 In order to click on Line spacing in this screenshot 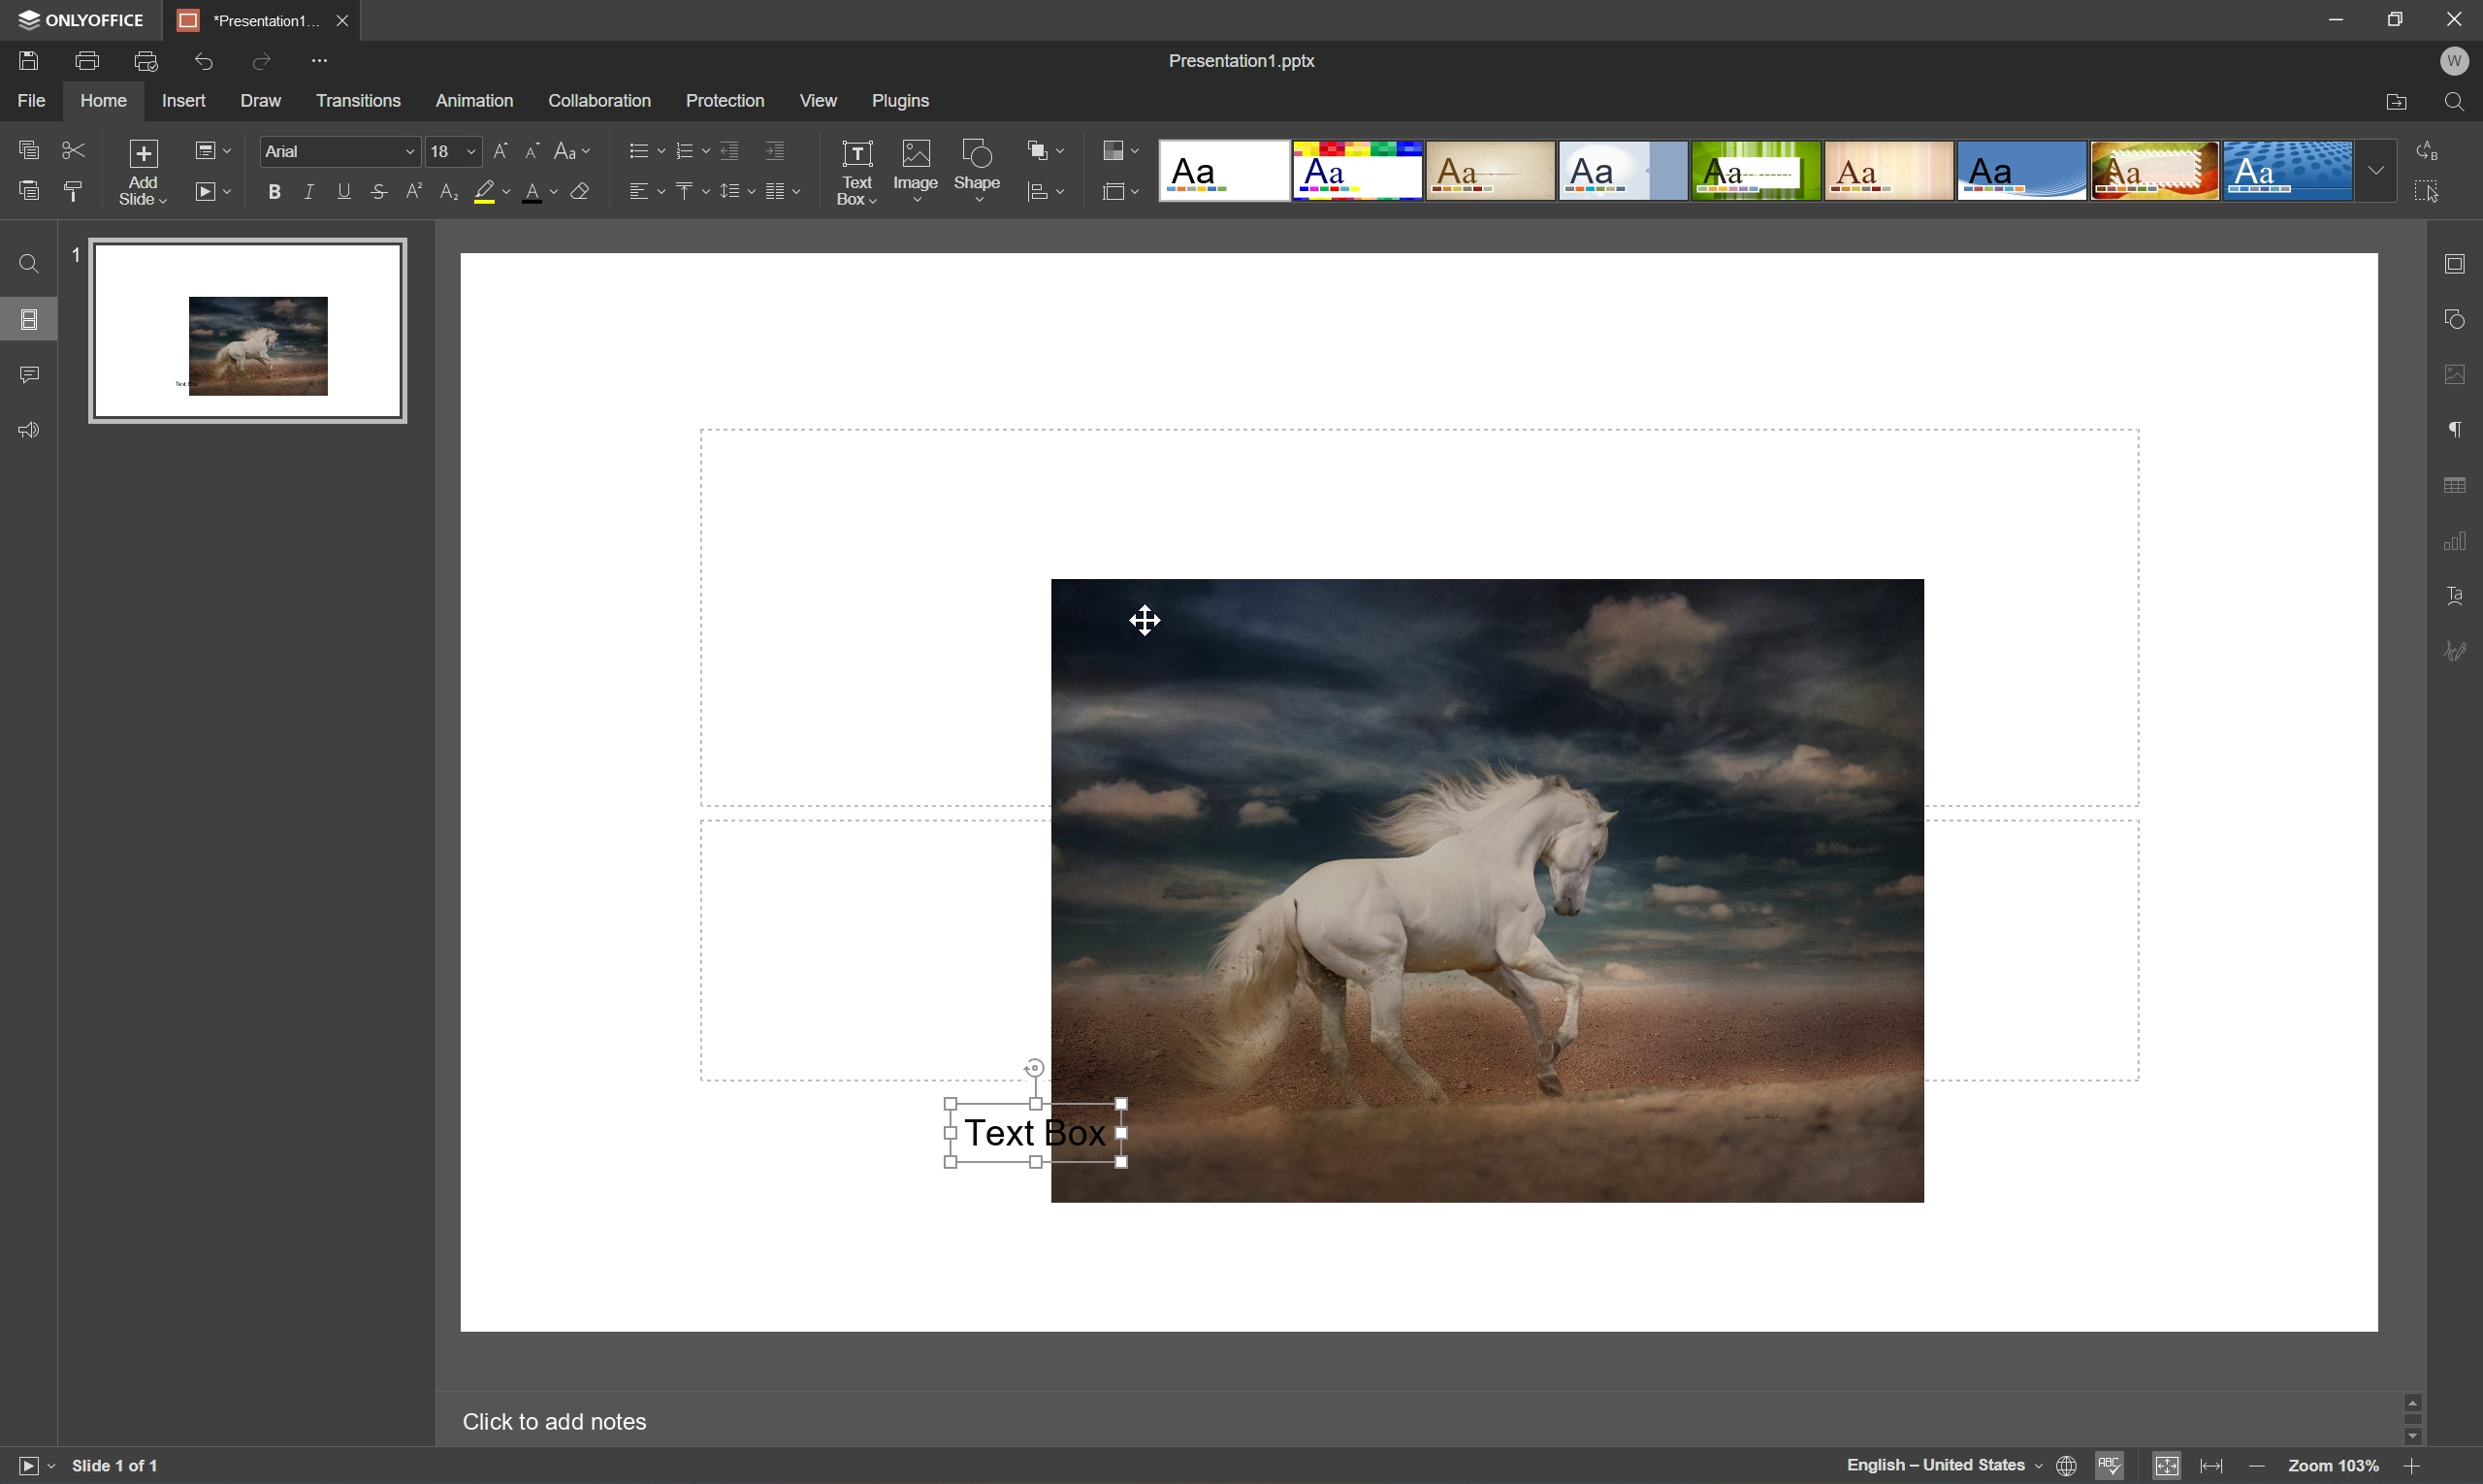, I will do `click(733, 191)`.